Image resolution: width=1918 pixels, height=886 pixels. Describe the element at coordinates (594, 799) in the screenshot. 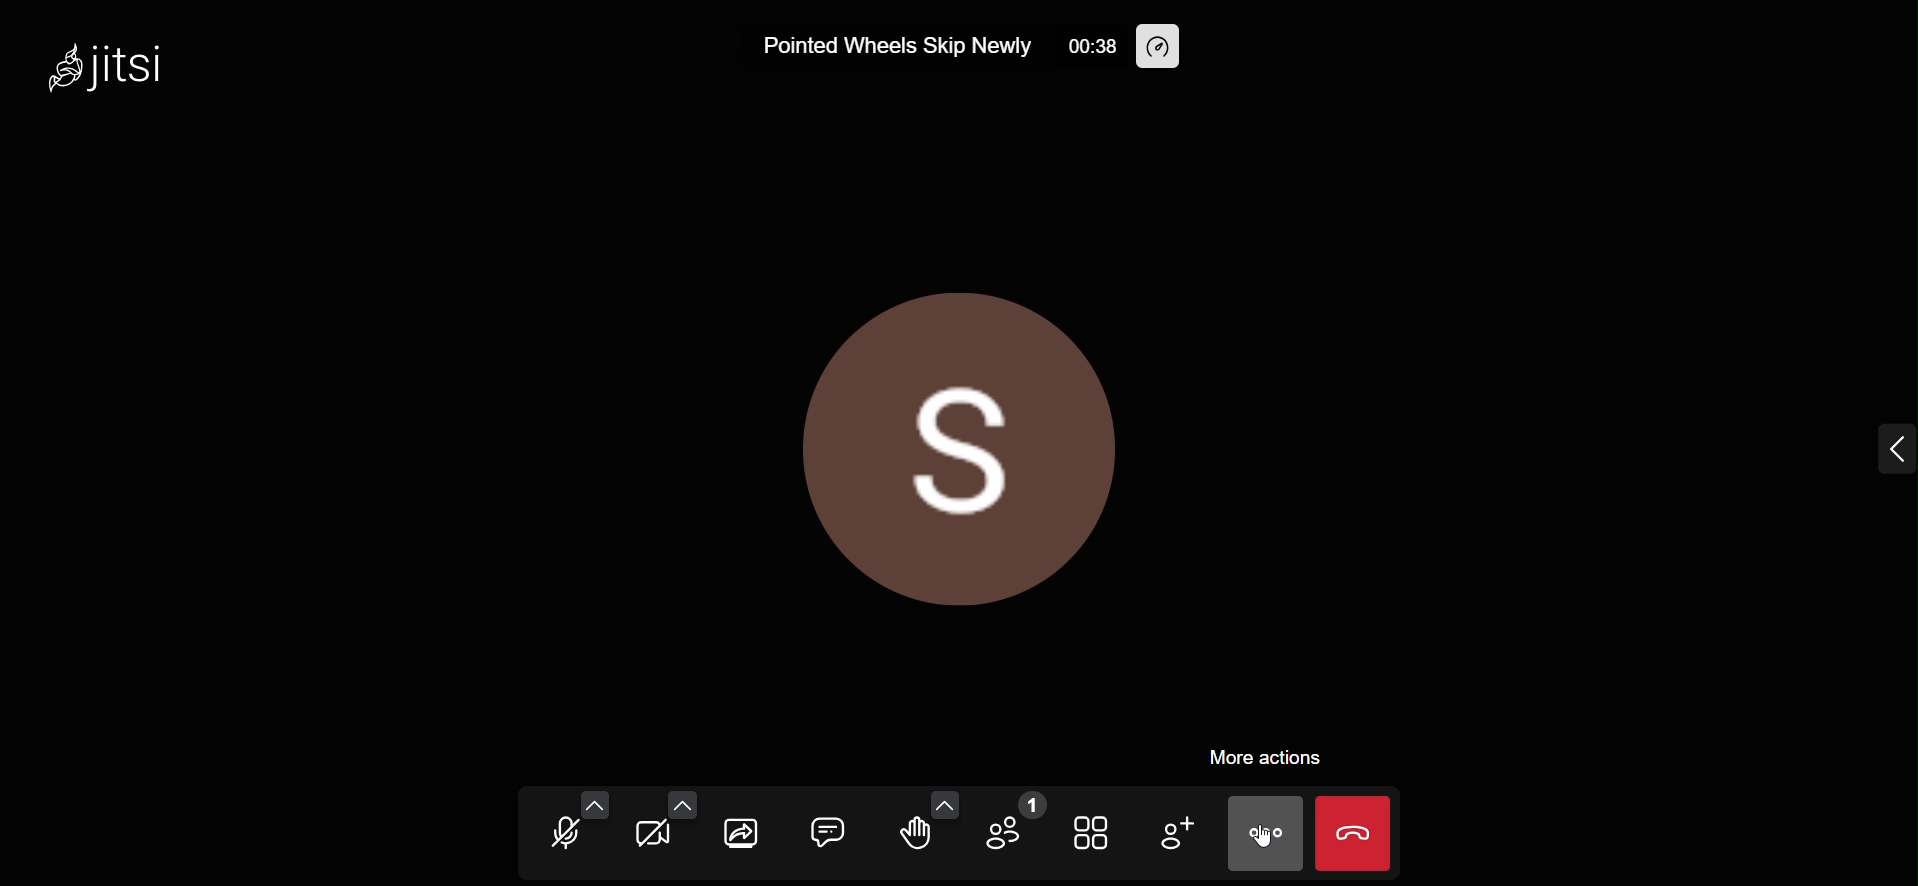

I see `audio setting` at that location.